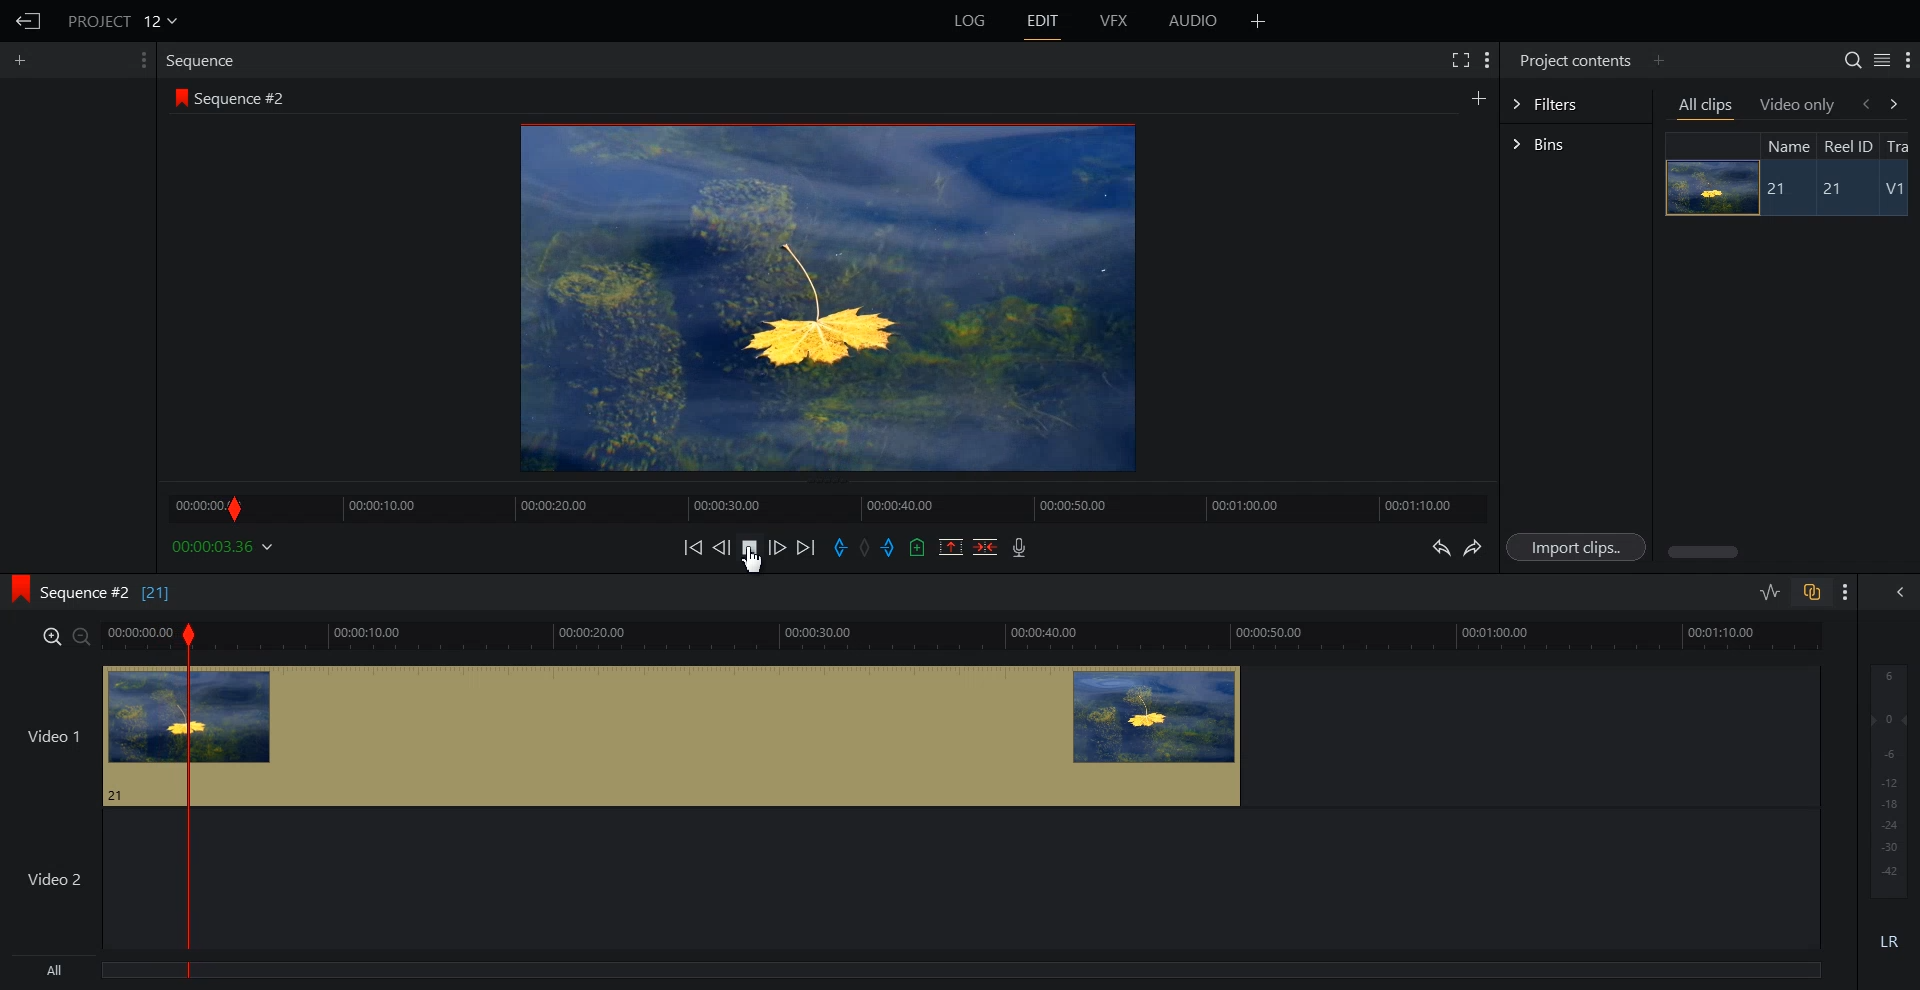  What do you see at coordinates (1898, 103) in the screenshot?
I see `forward` at bounding box center [1898, 103].